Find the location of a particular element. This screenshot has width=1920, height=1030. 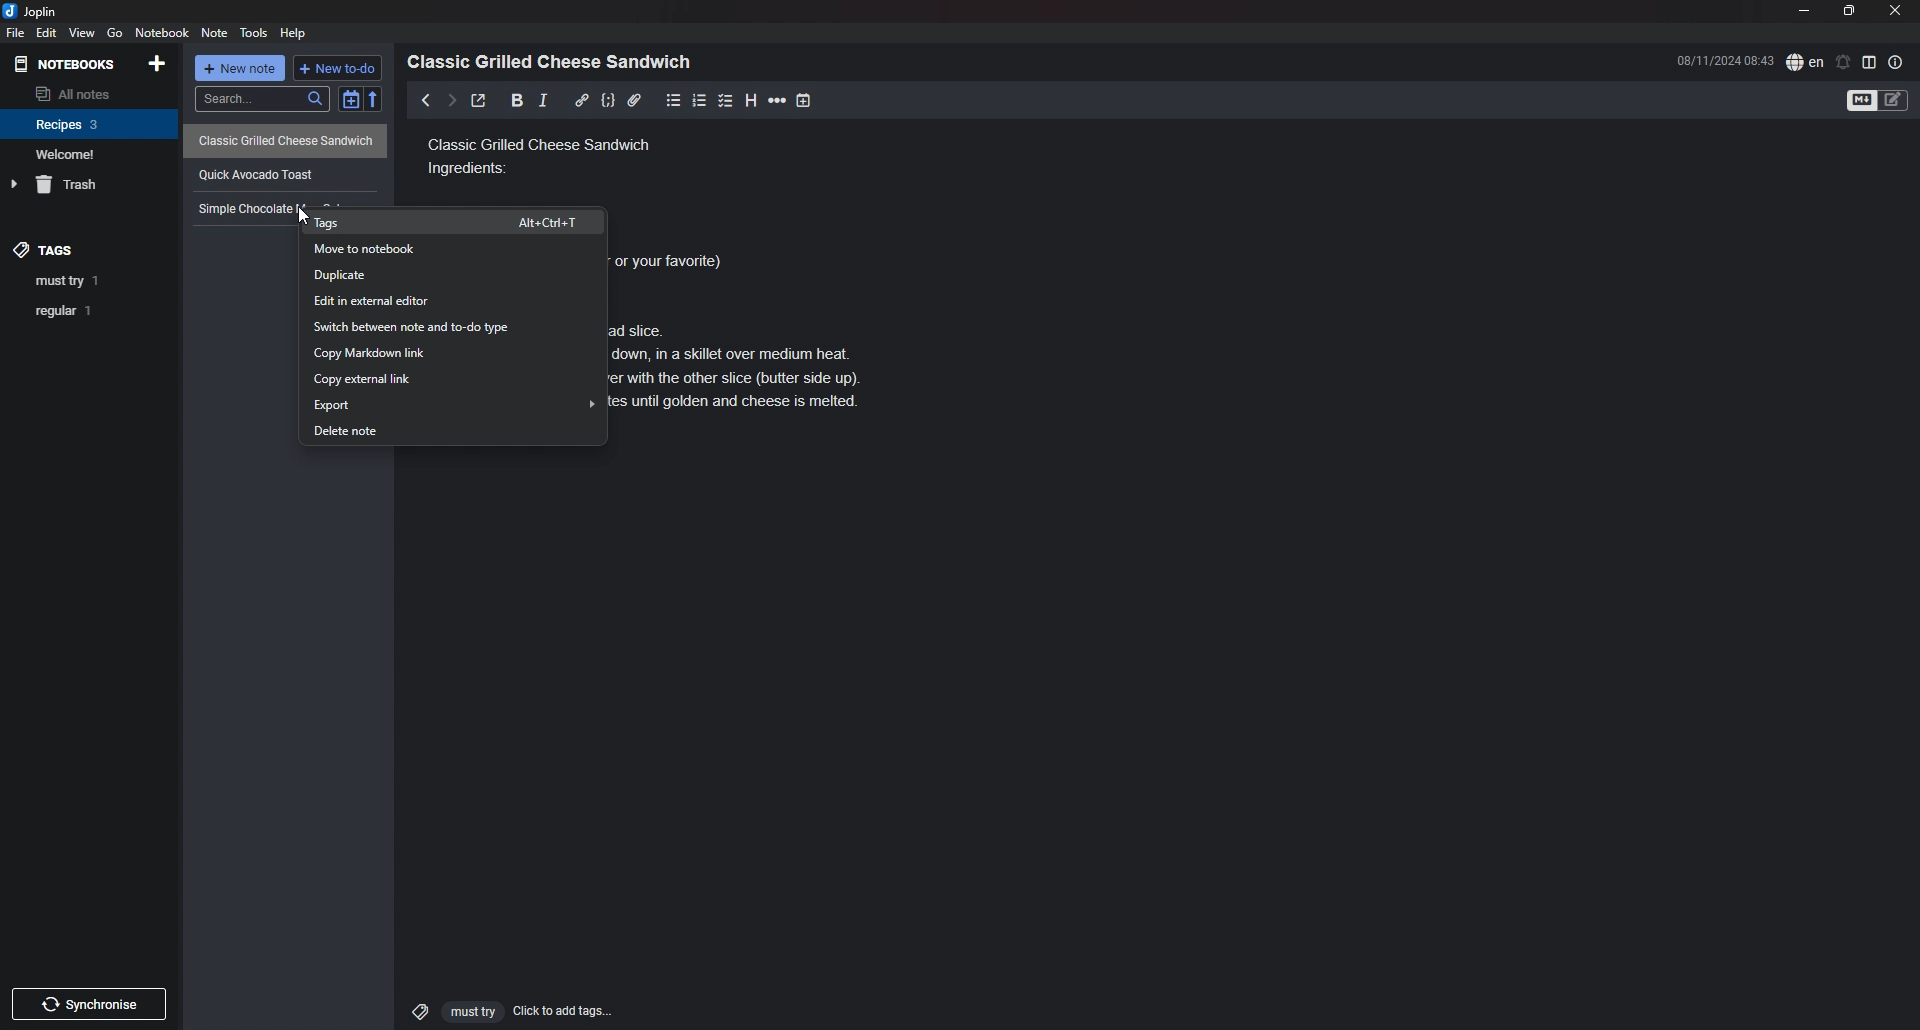

notebooks is located at coordinates (67, 64).